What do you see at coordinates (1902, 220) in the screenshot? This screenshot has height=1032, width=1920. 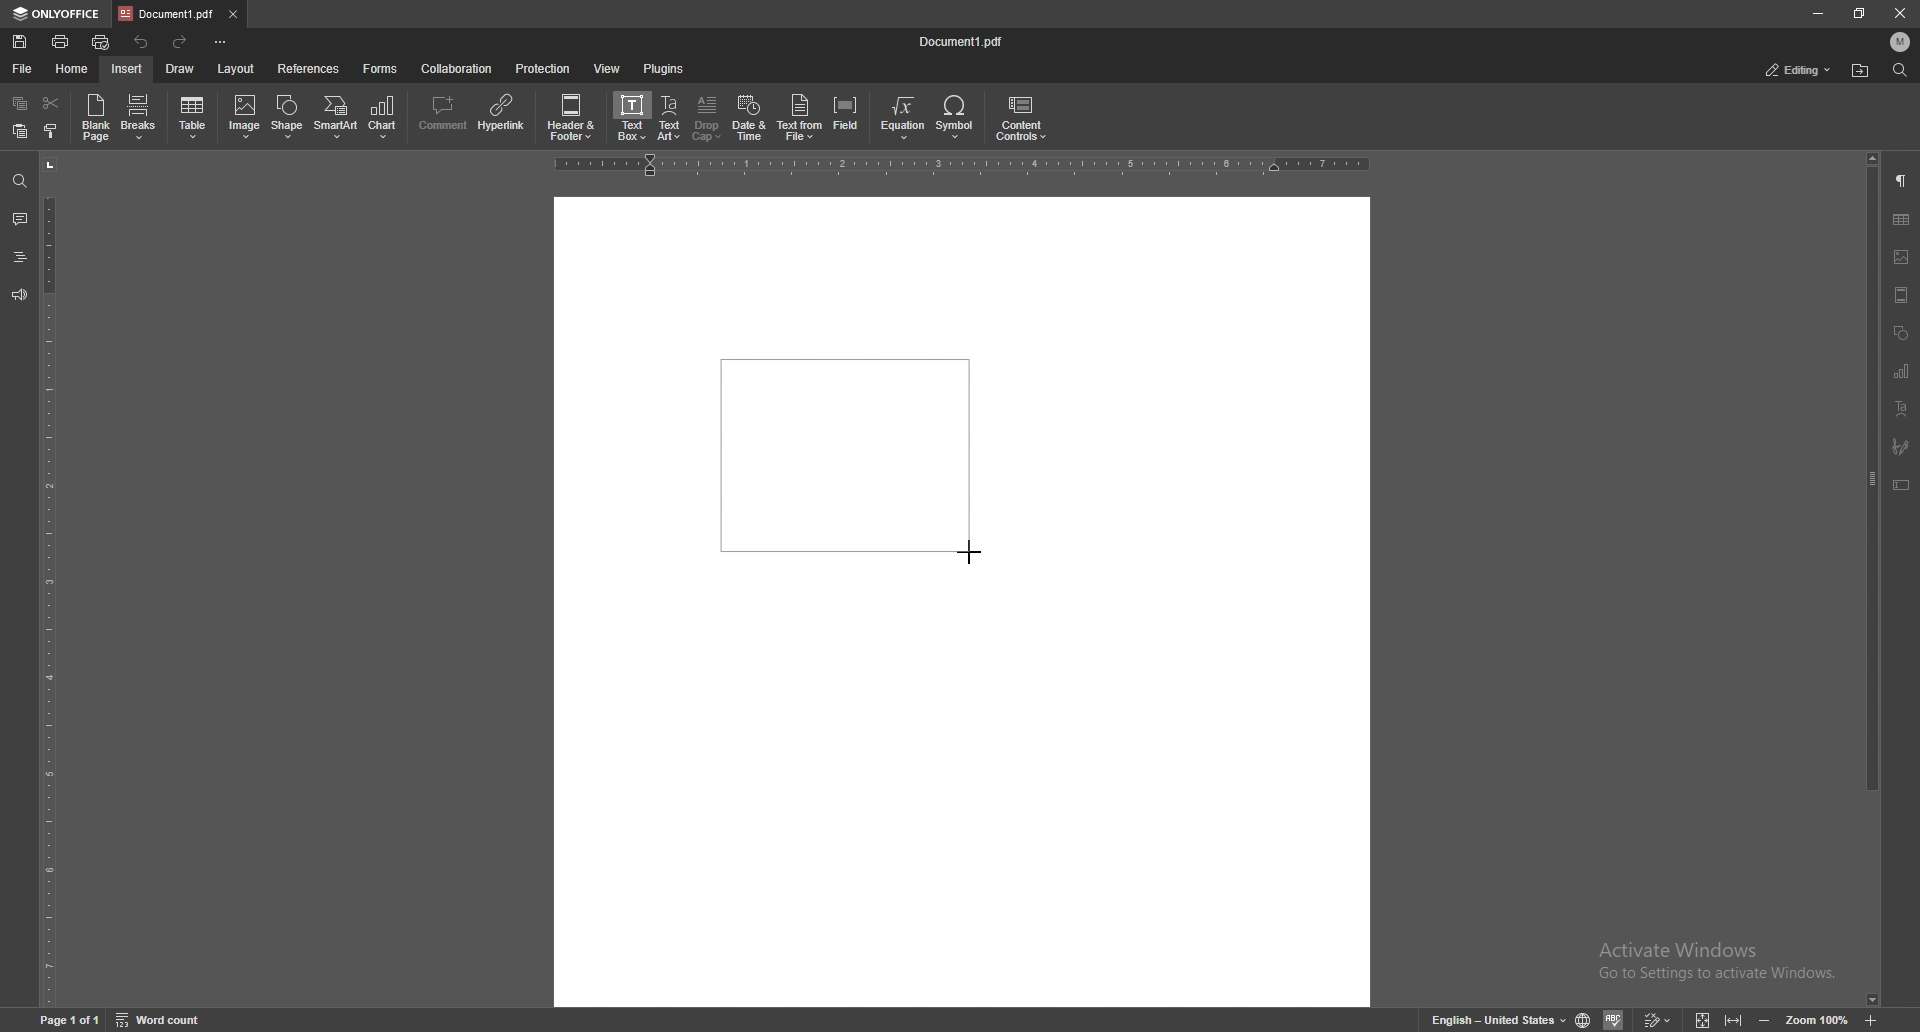 I see `table` at bounding box center [1902, 220].